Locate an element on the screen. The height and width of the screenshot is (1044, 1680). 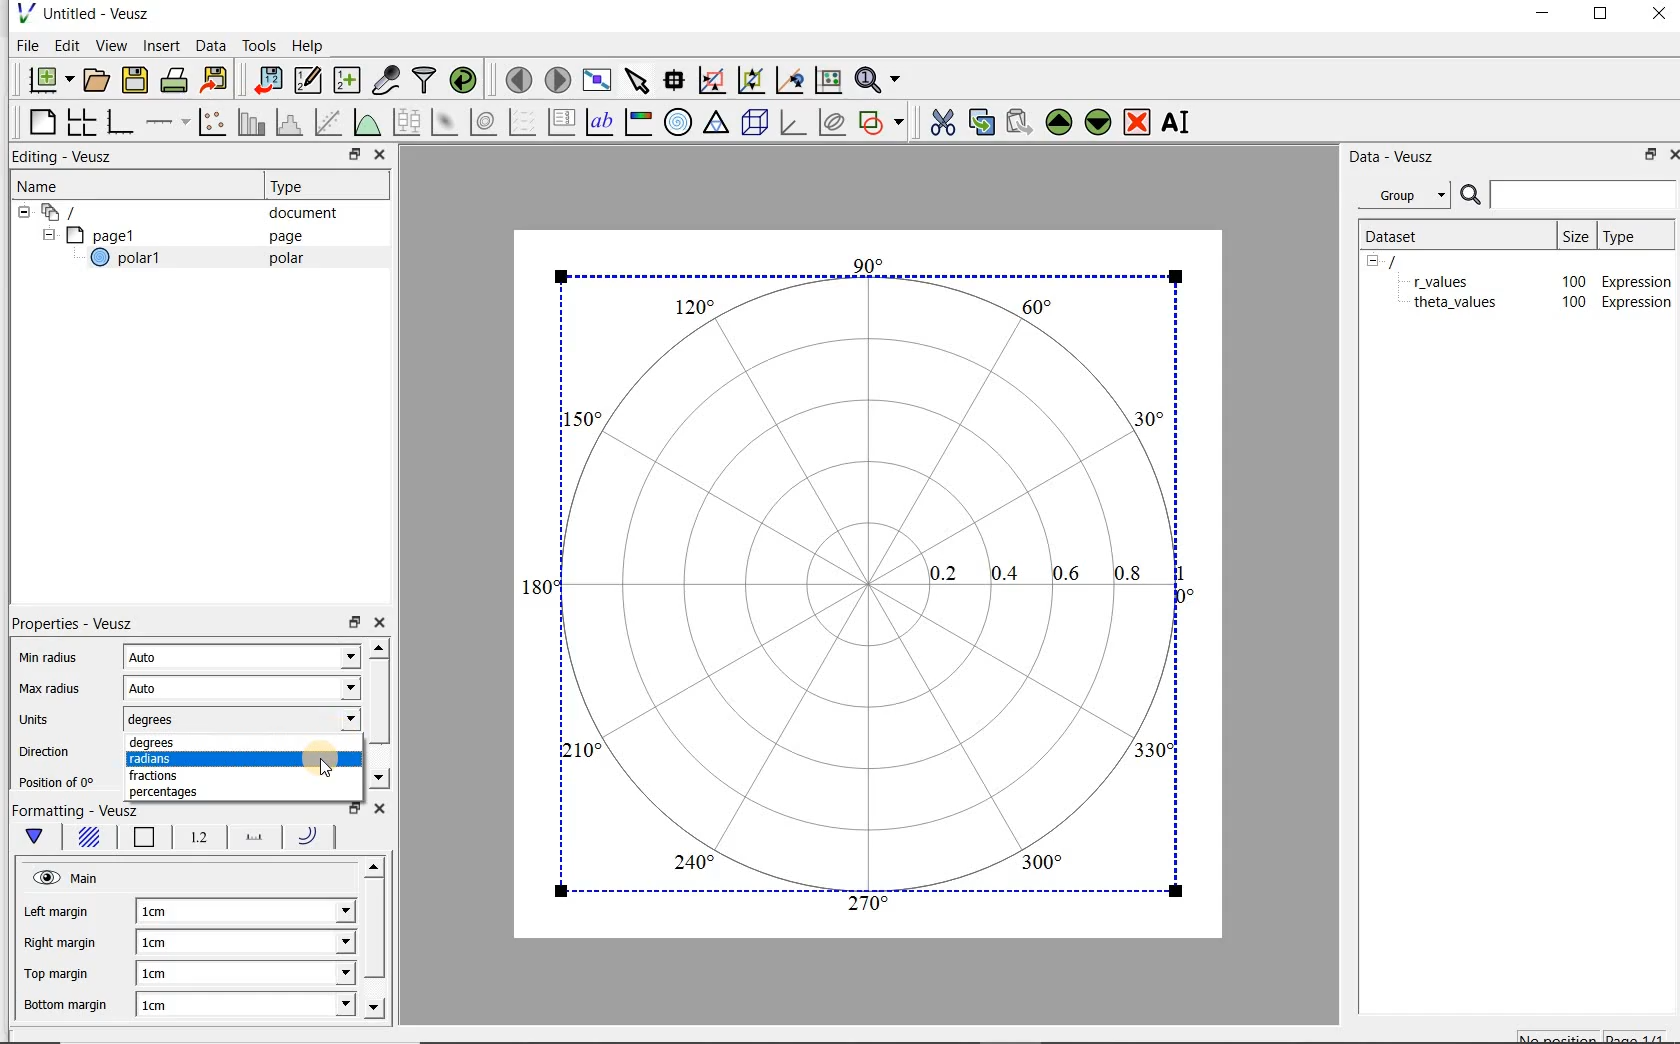
Close is located at coordinates (1670, 153).